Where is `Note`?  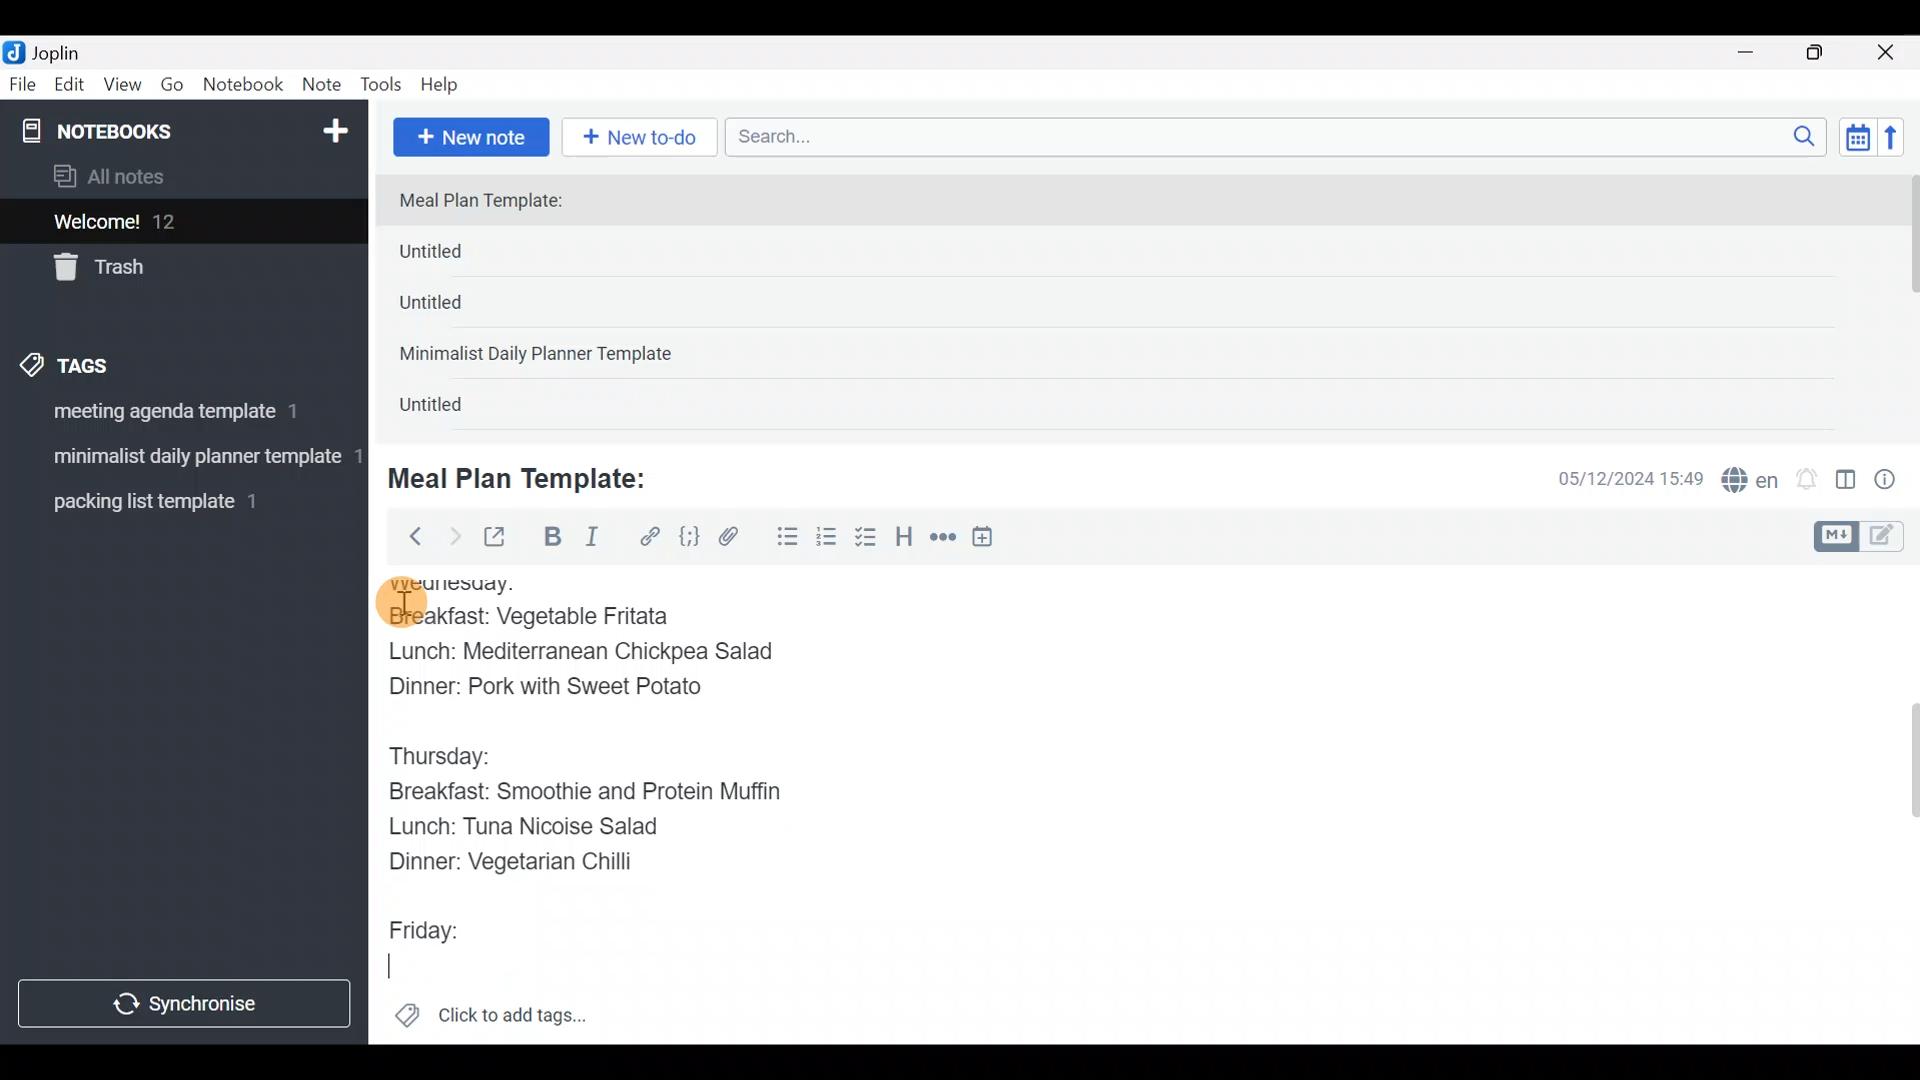
Note is located at coordinates (326, 86).